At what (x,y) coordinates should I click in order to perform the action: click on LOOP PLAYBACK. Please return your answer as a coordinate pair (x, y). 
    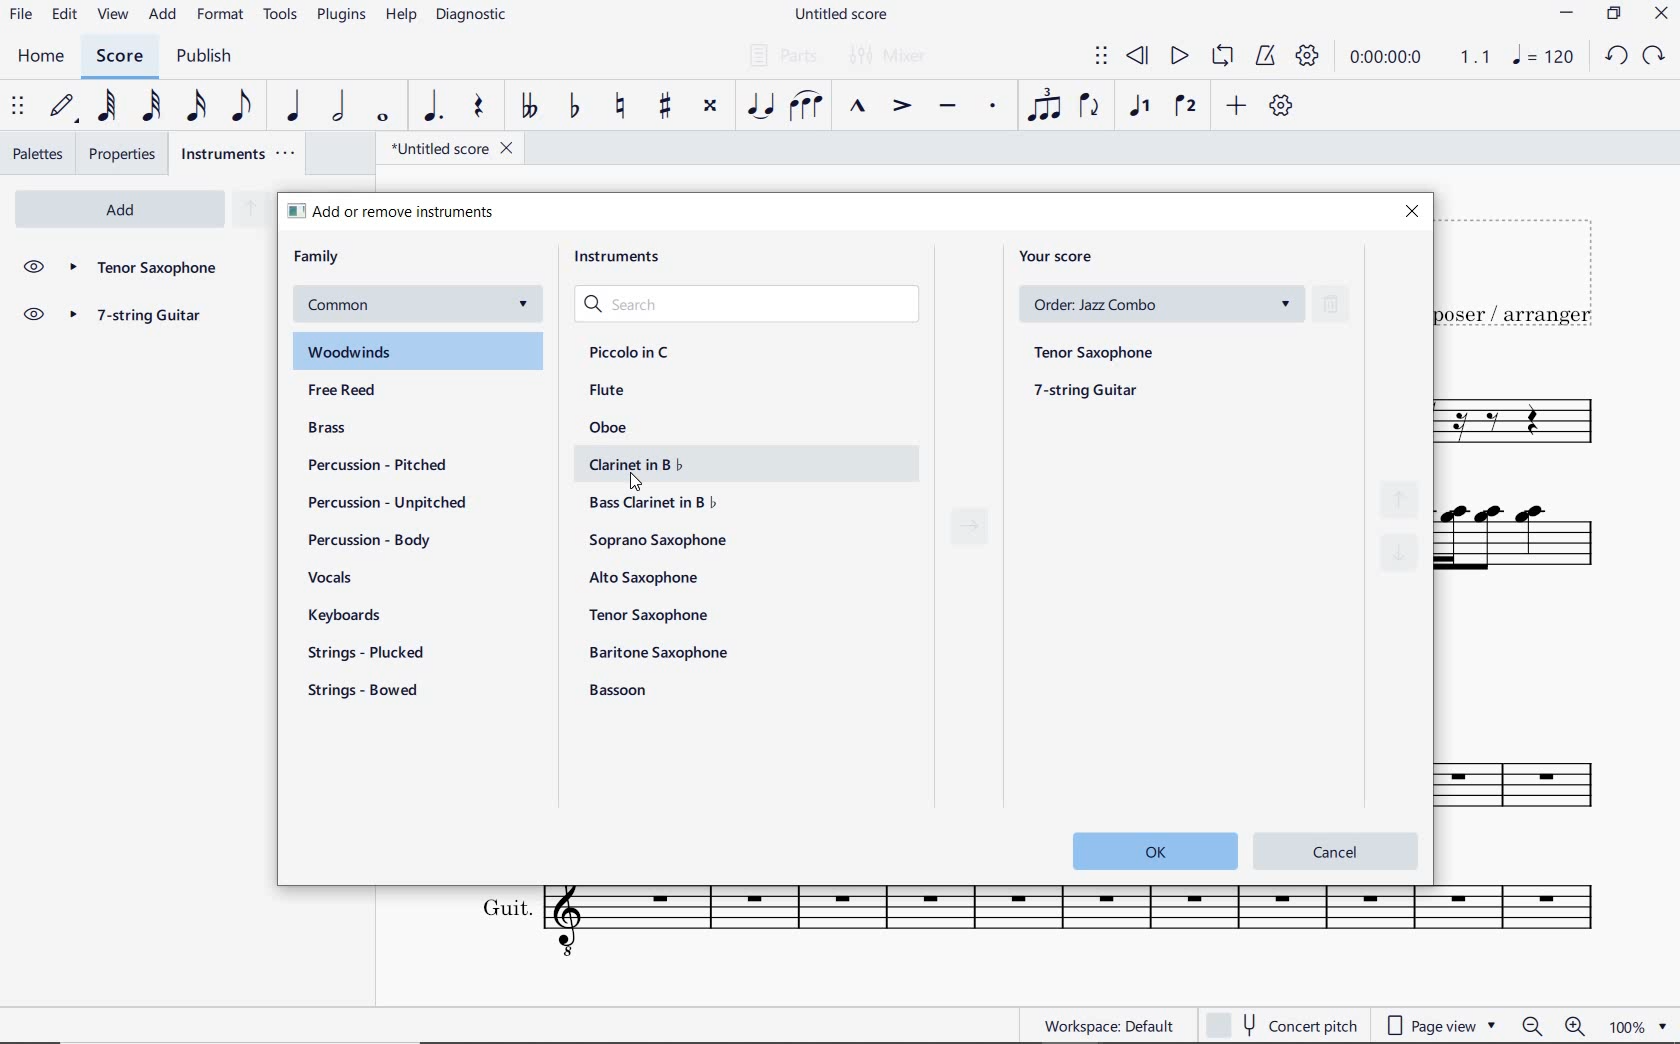
    Looking at the image, I should click on (1220, 57).